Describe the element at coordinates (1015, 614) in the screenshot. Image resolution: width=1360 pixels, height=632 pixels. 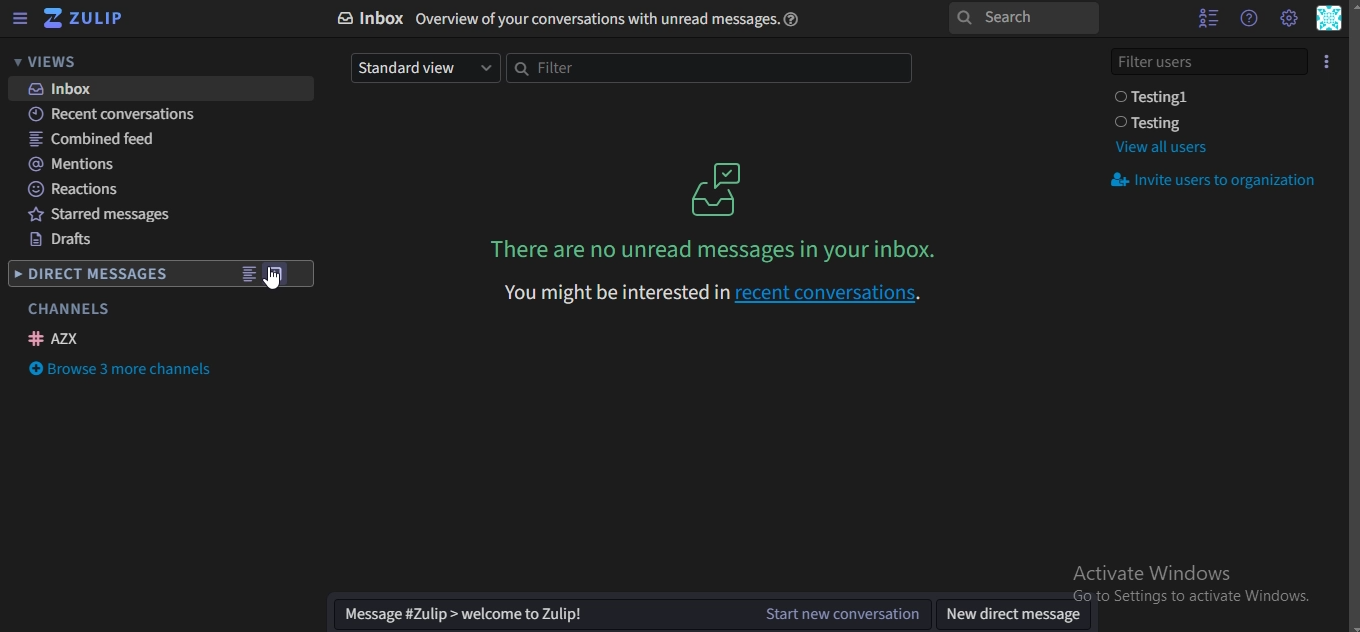
I see `new direct message` at that location.